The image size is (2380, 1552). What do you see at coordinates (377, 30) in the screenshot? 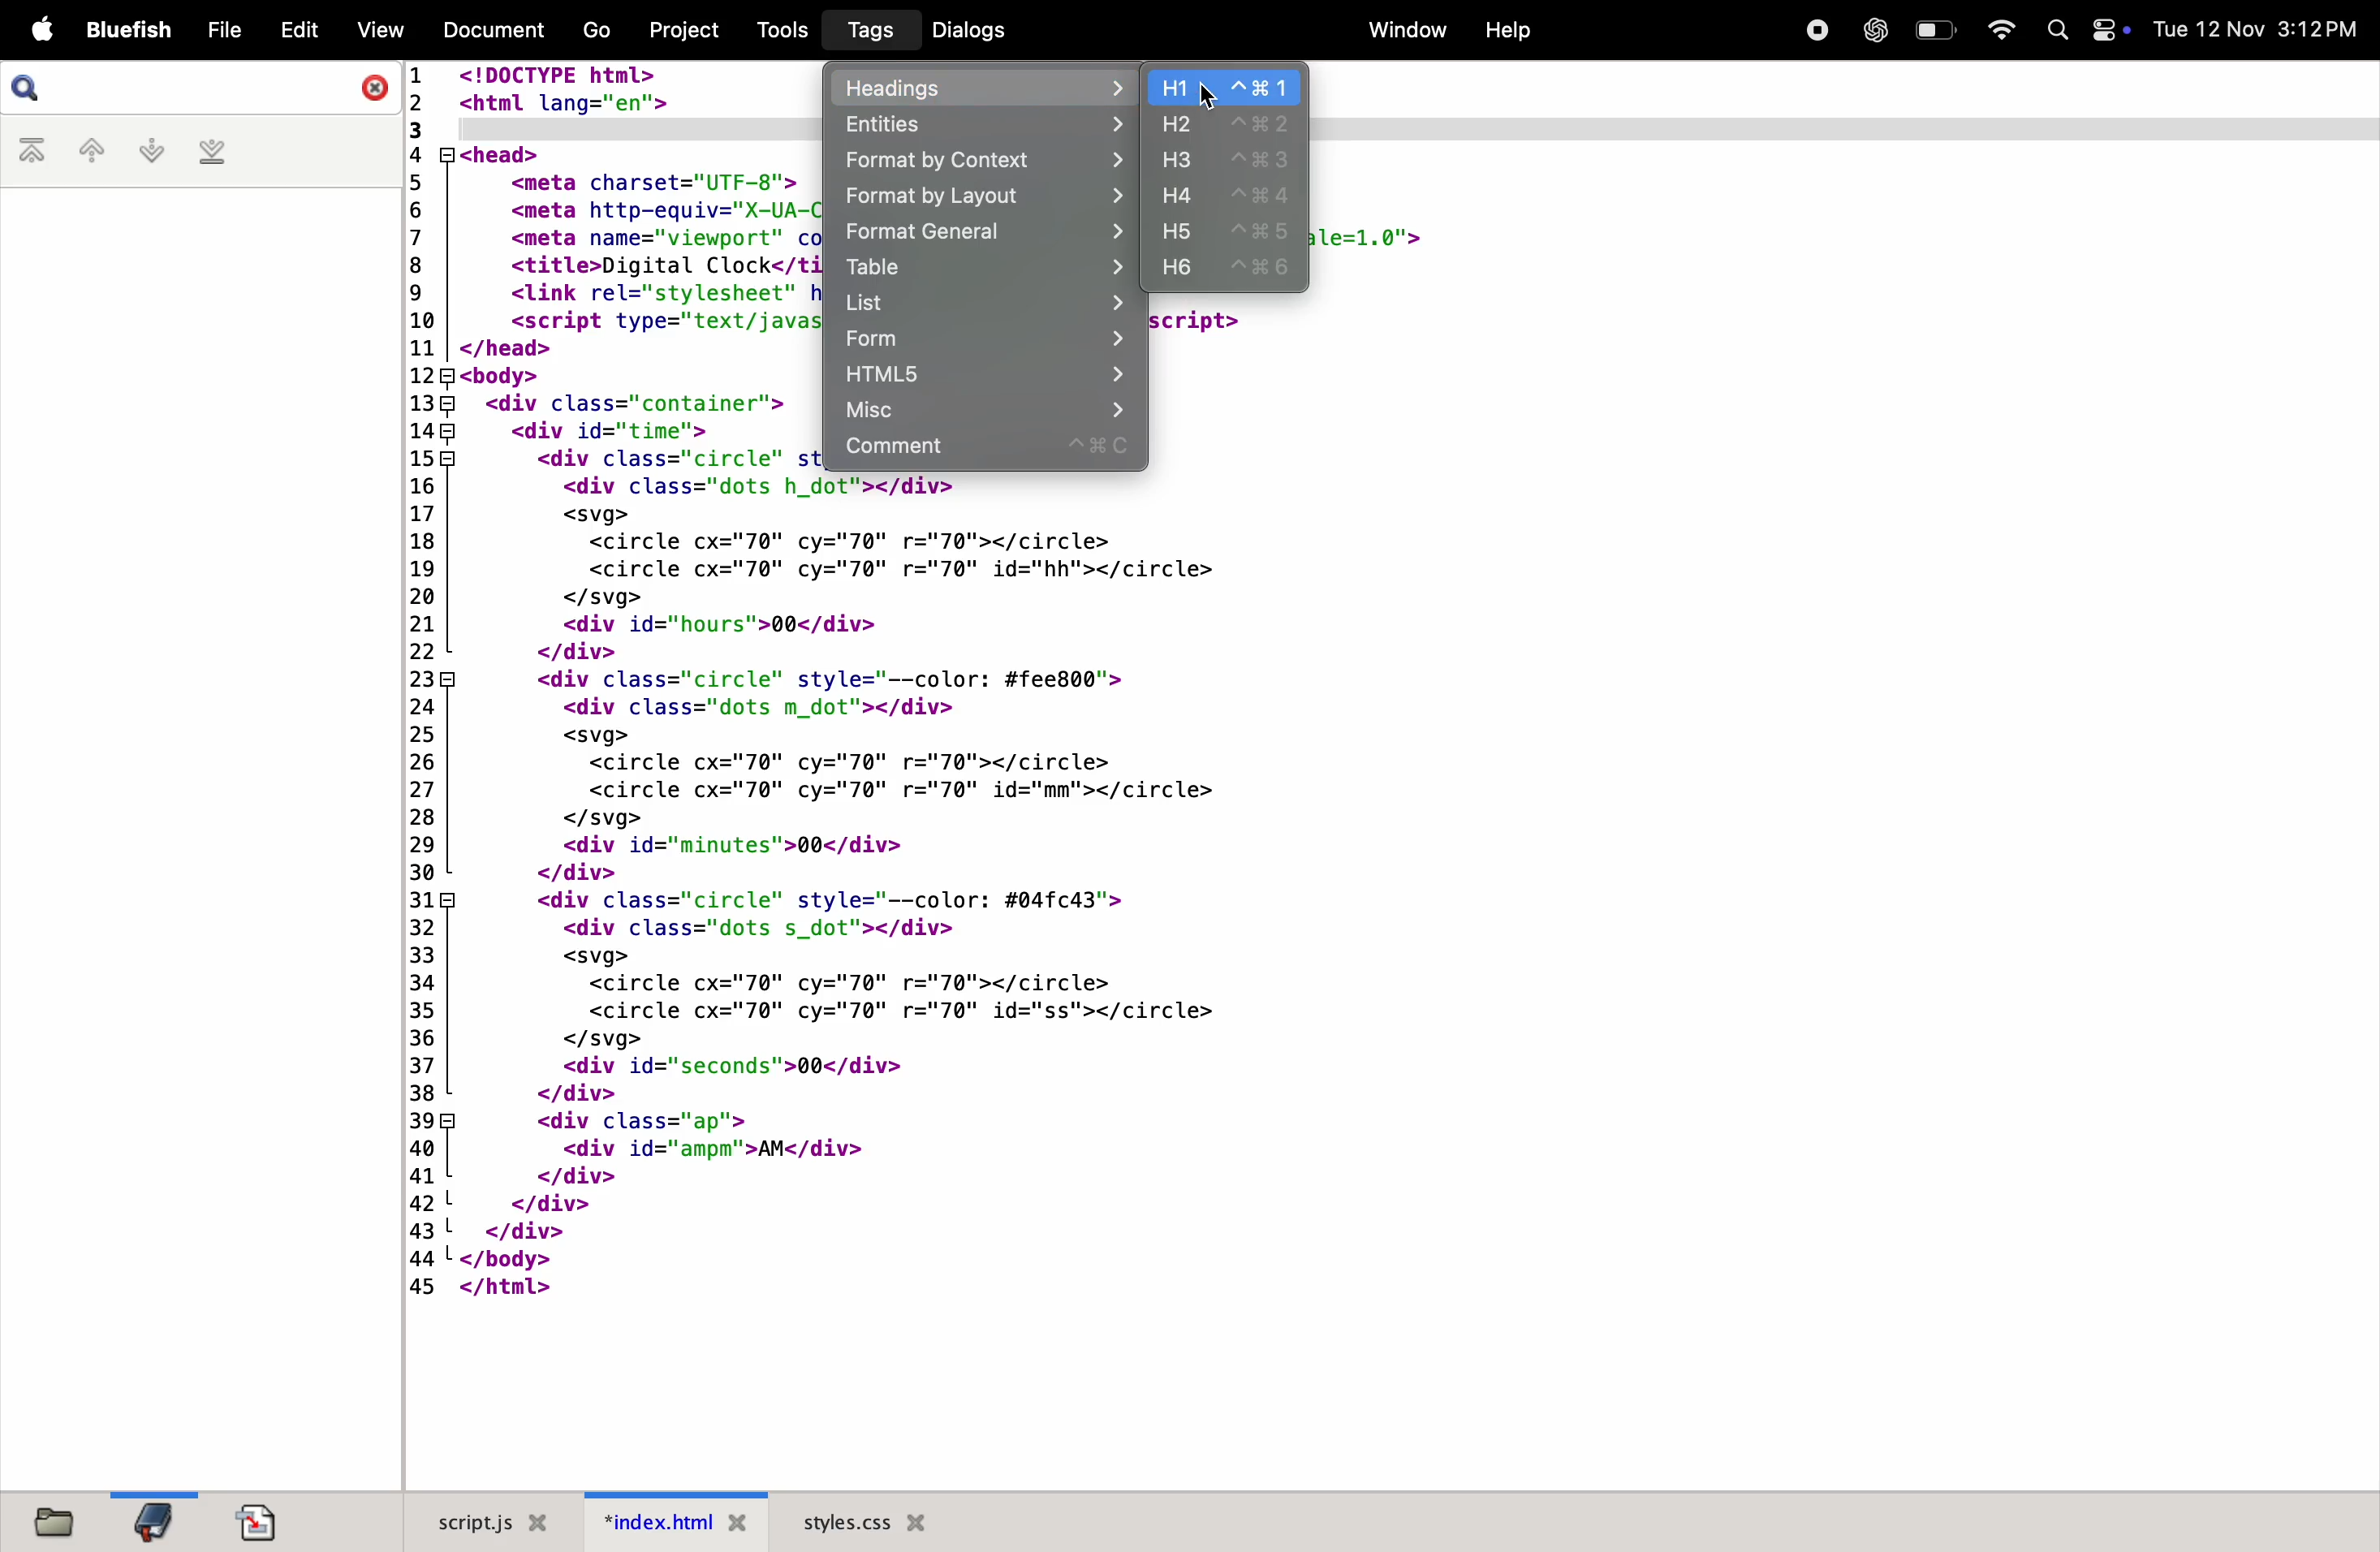
I see `view` at bounding box center [377, 30].